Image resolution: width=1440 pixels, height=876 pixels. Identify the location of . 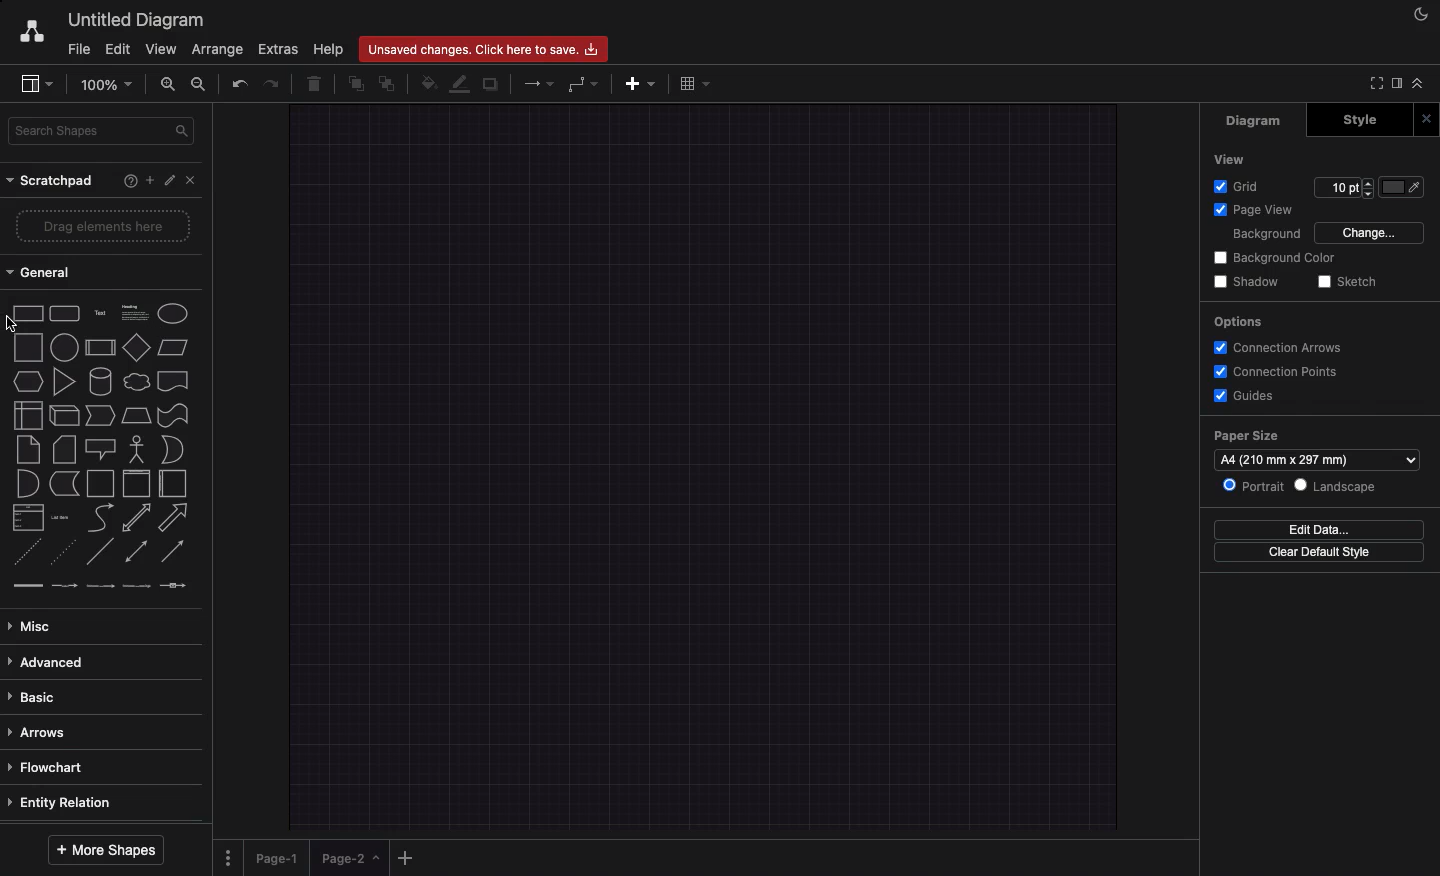
(136, 347).